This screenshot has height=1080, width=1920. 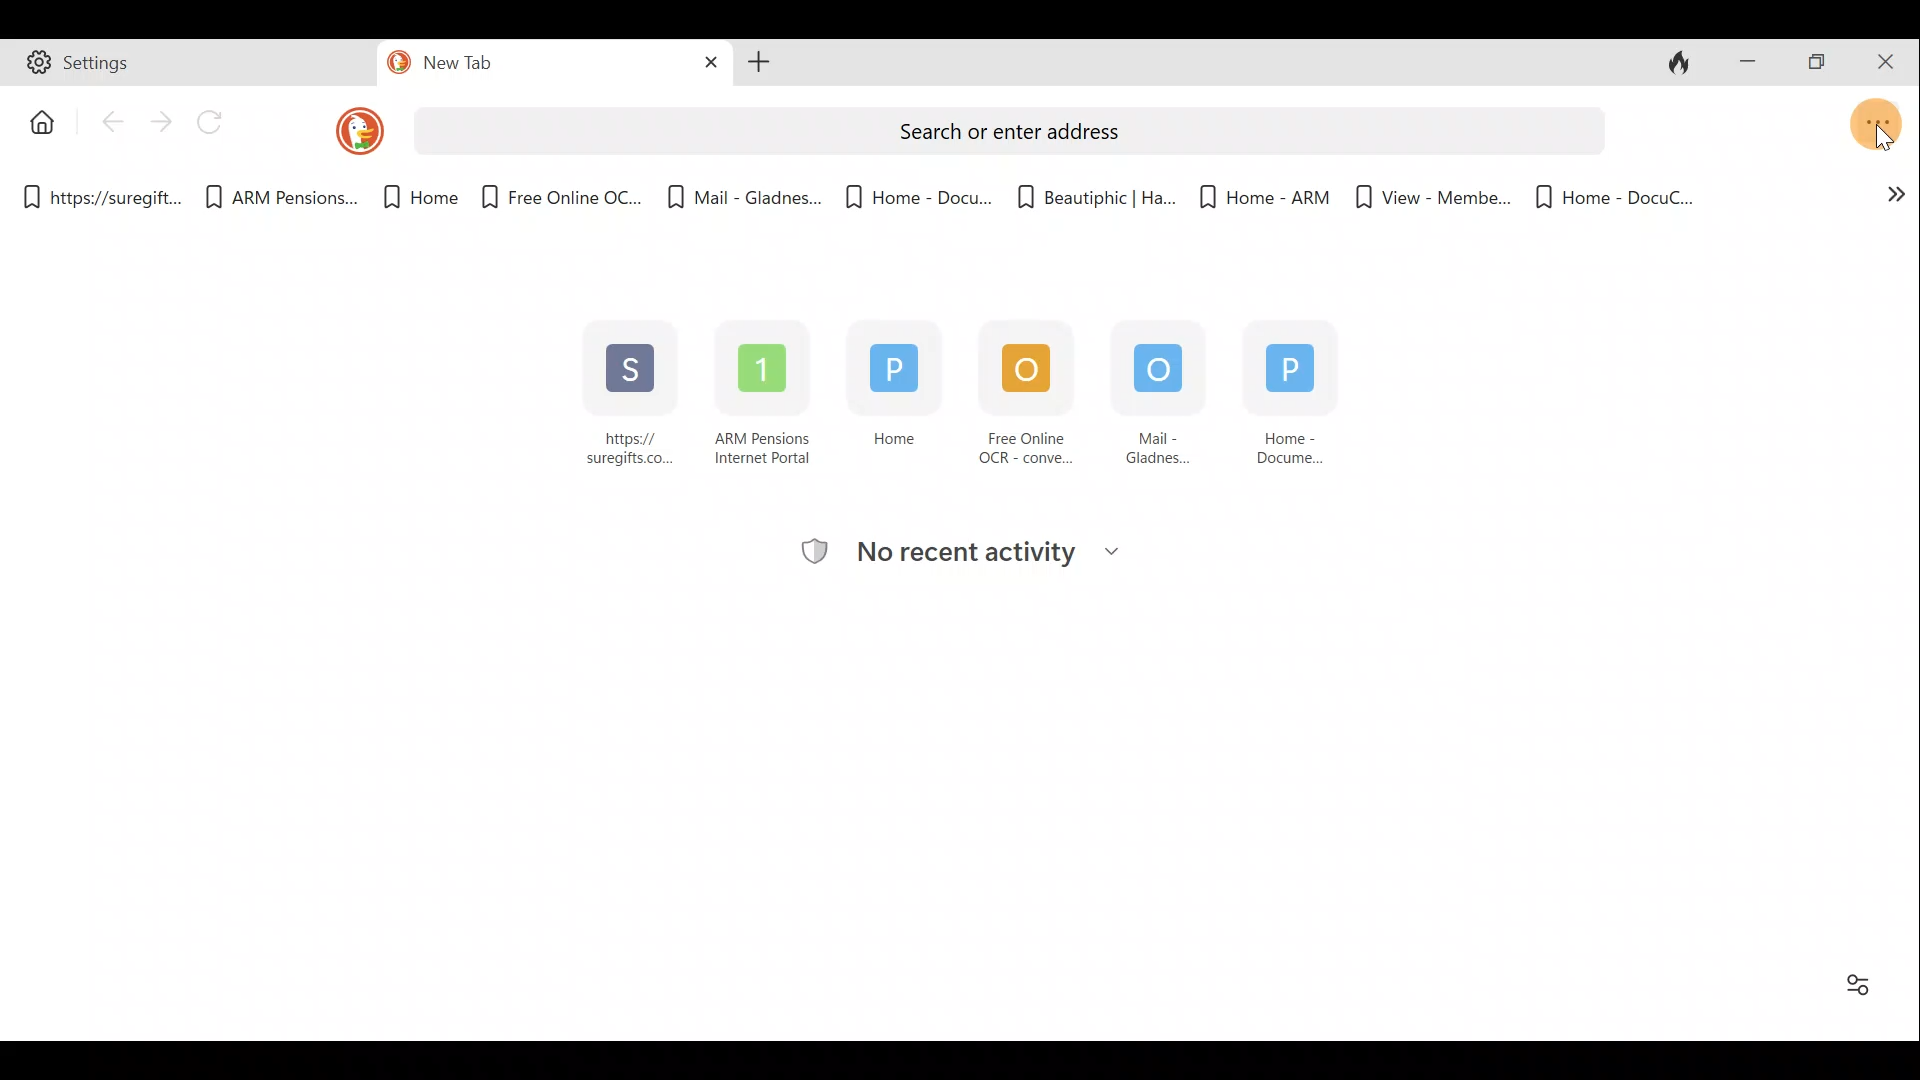 I want to click on duckduck go logo, so click(x=397, y=62).